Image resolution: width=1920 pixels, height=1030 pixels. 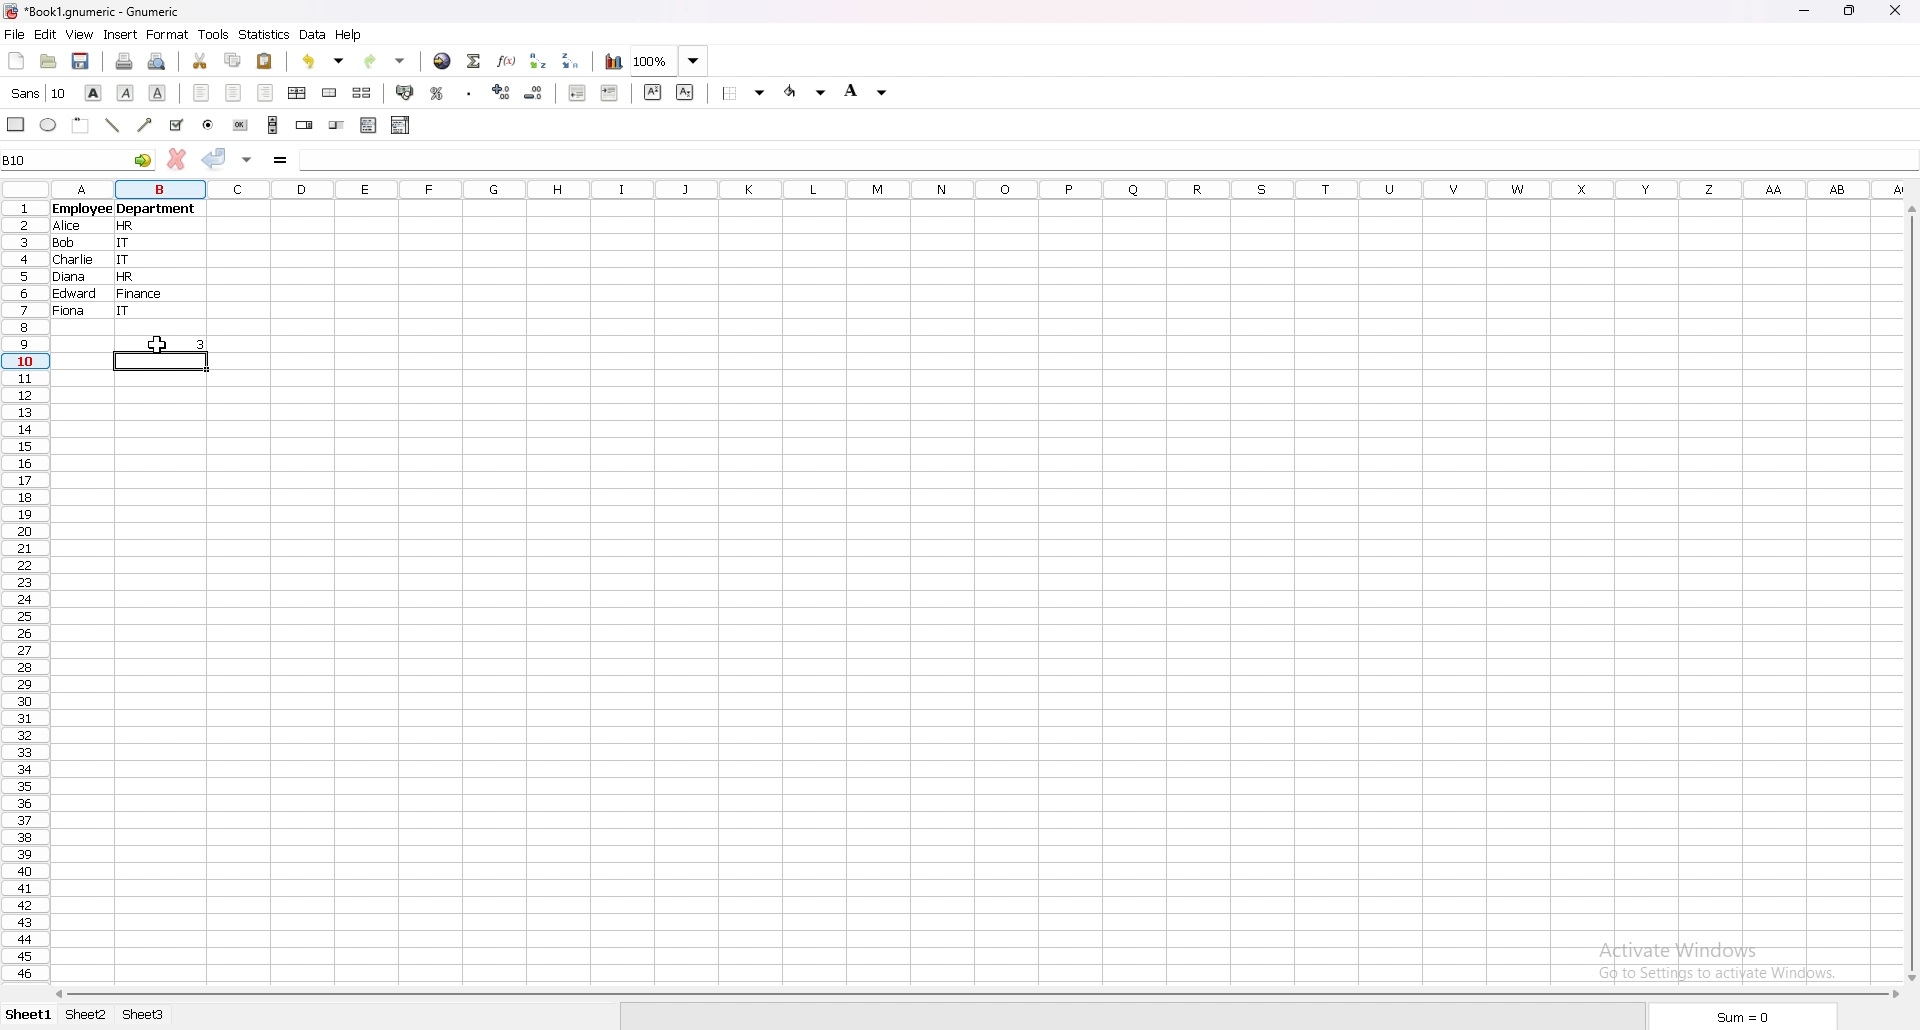 I want to click on data, so click(x=315, y=34).